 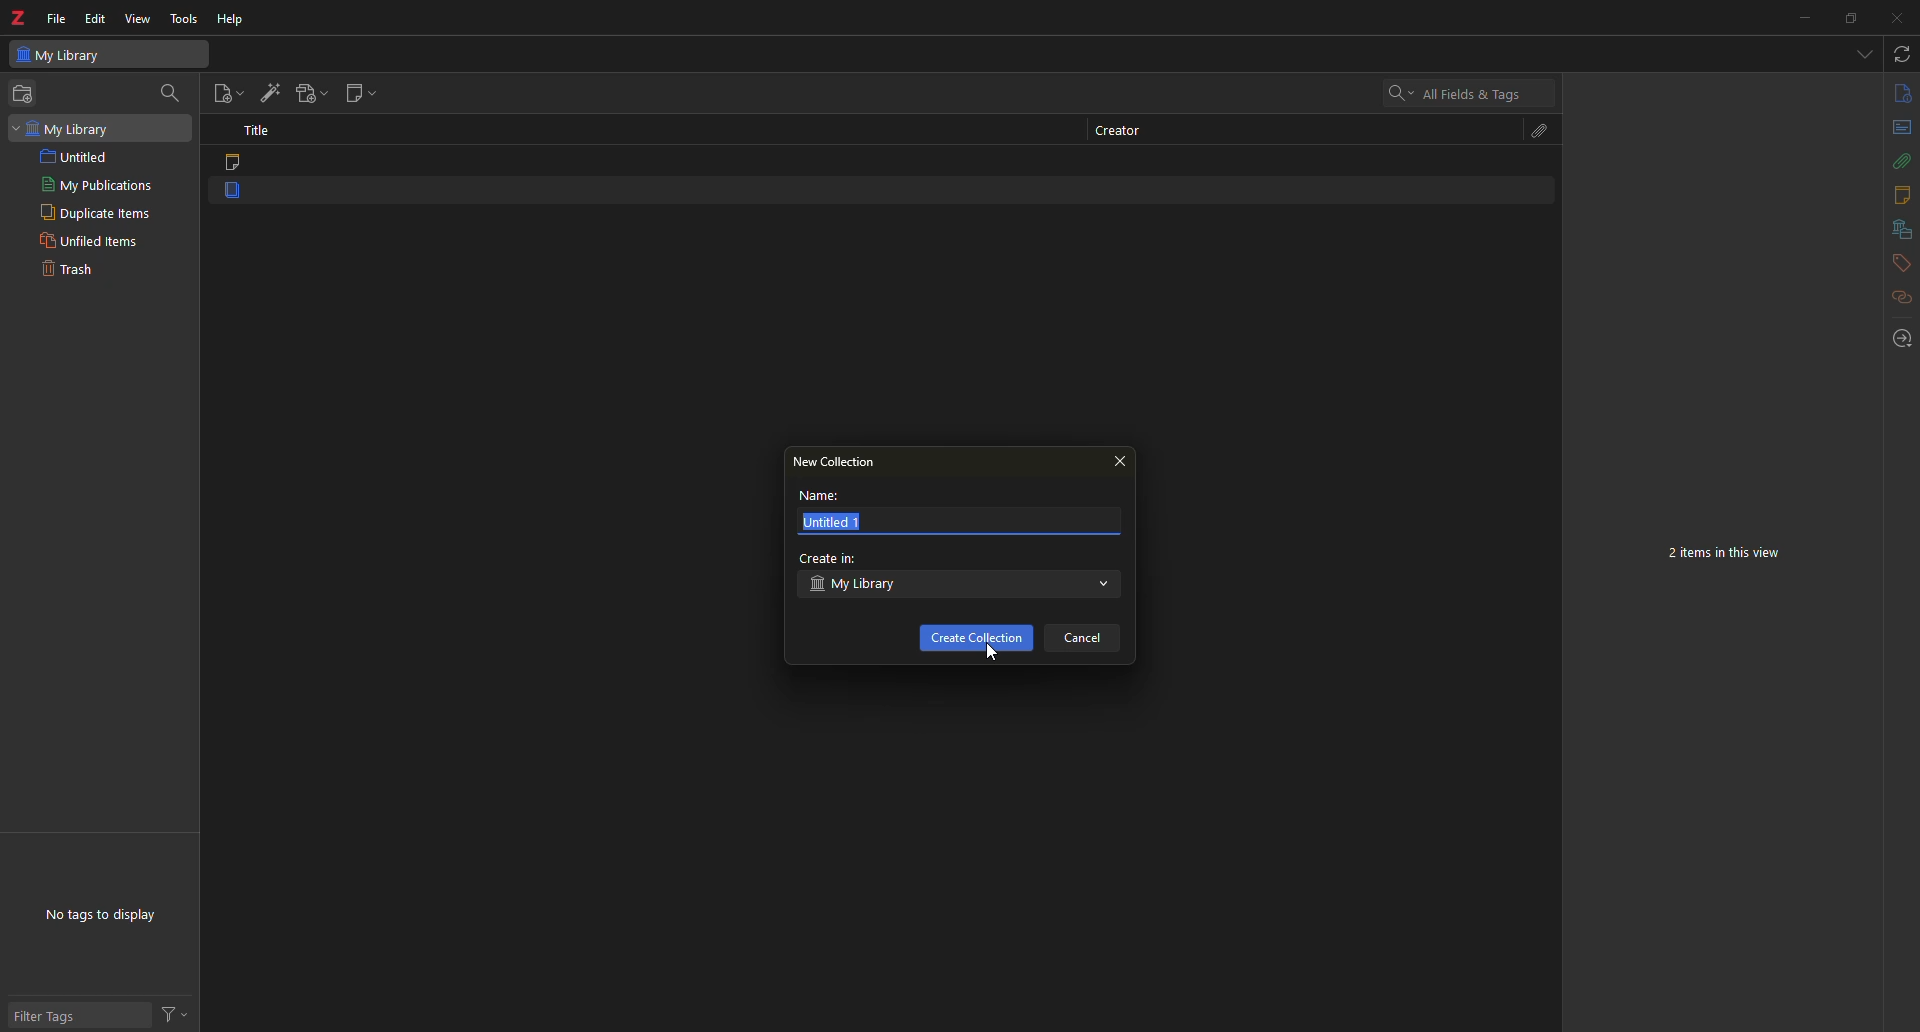 What do you see at coordinates (1851, 18) in the screenshot?
I see `maximize` at bounding box center [1851, 18].